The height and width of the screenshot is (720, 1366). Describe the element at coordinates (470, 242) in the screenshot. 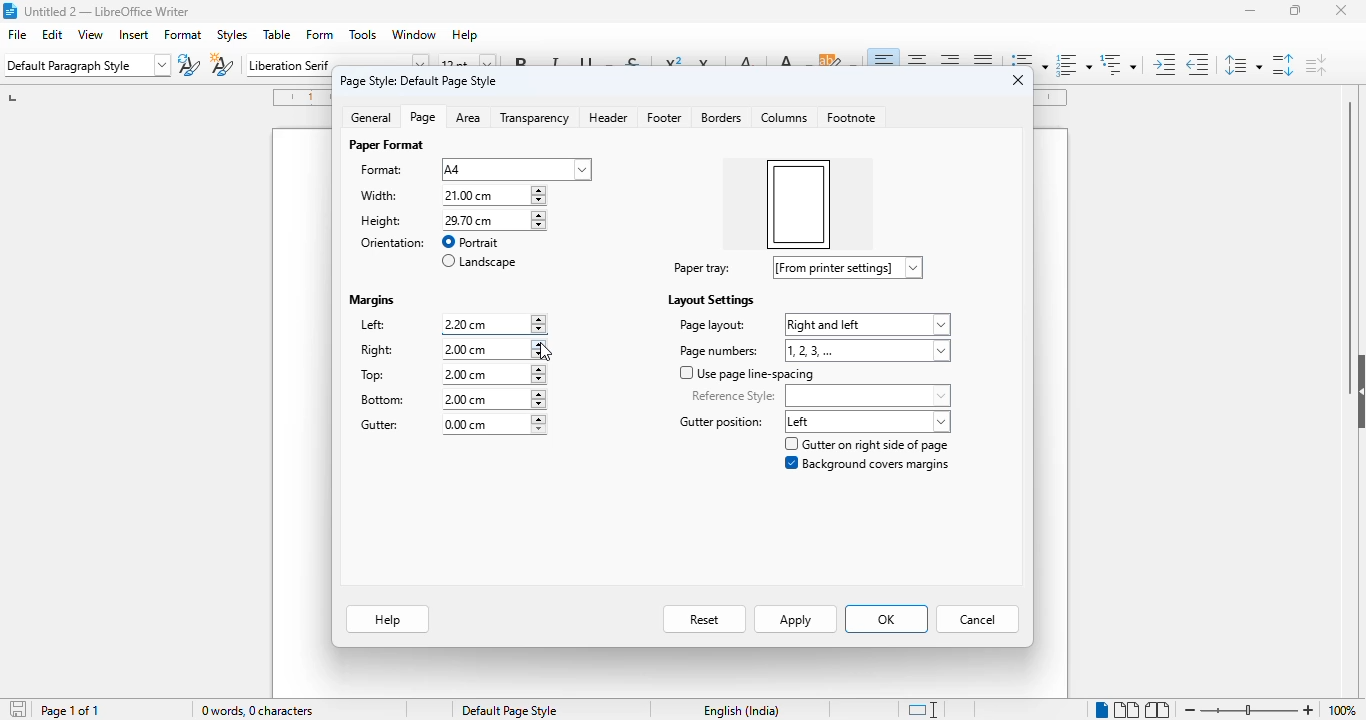

I see `portrait` at that location.